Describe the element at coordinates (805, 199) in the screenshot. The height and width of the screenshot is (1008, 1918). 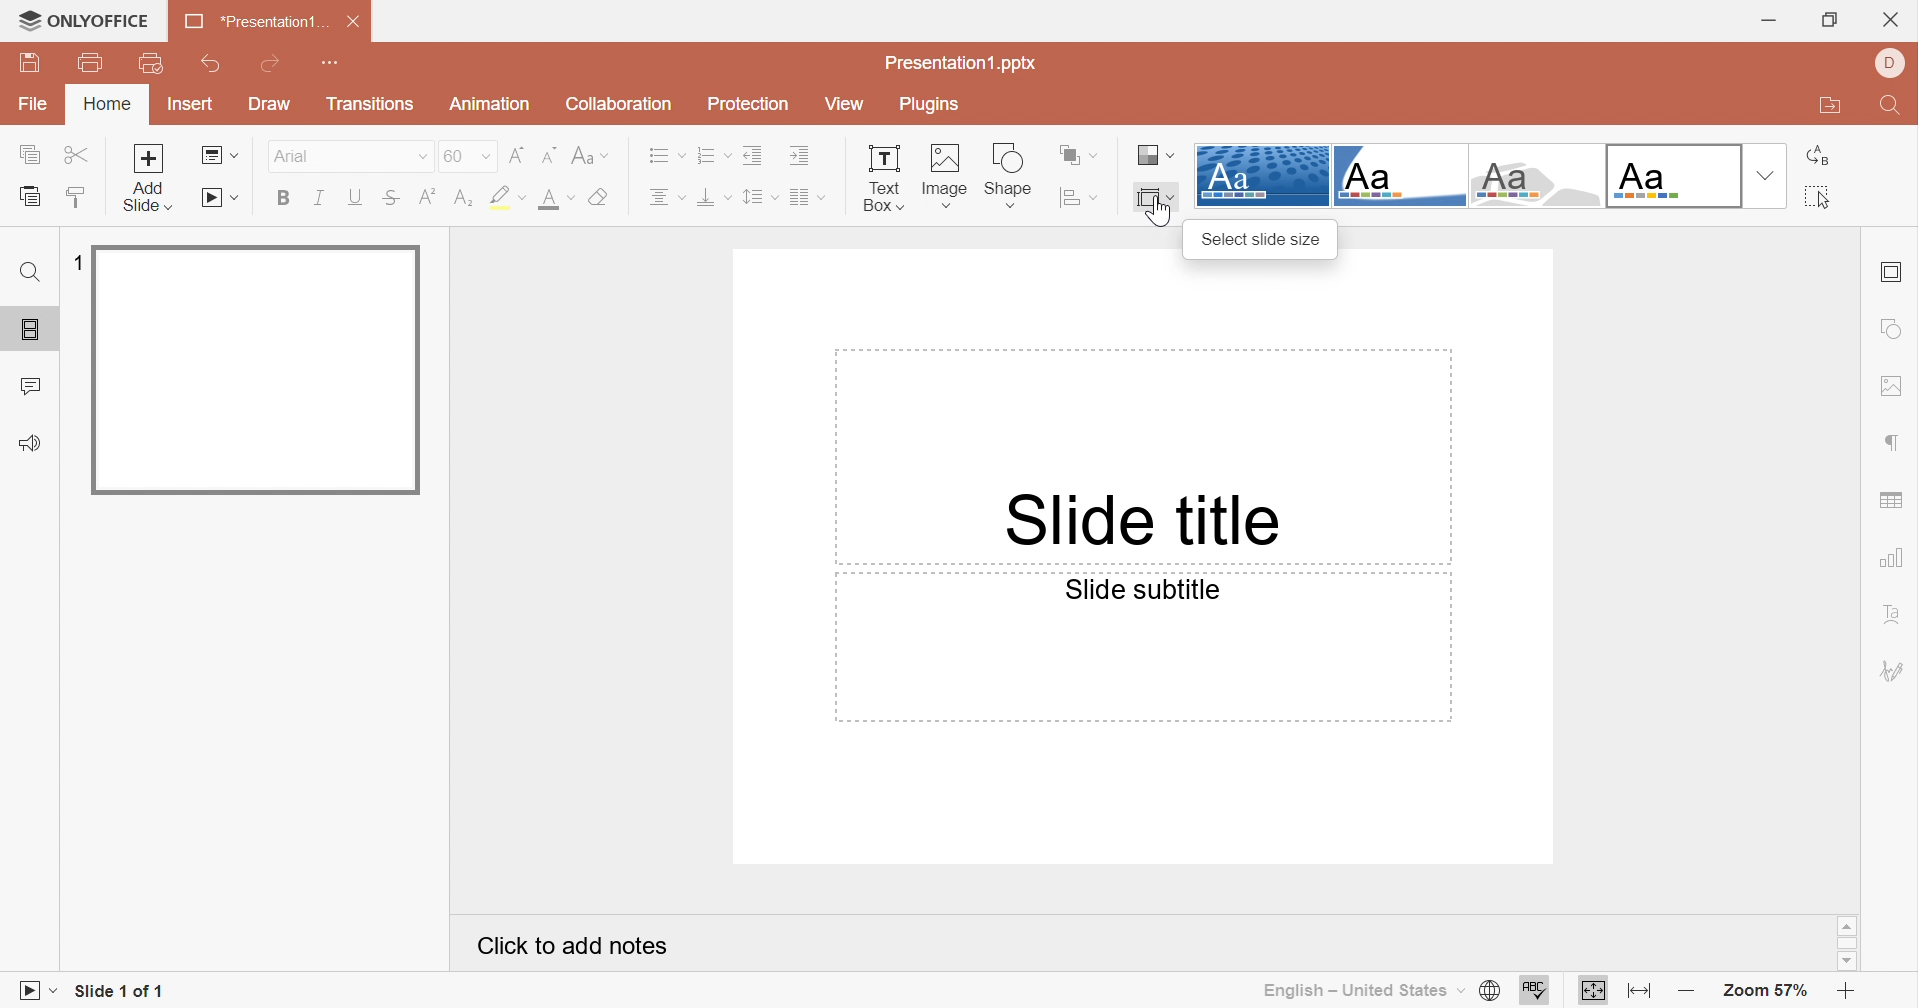
I see `Justified` at that location.